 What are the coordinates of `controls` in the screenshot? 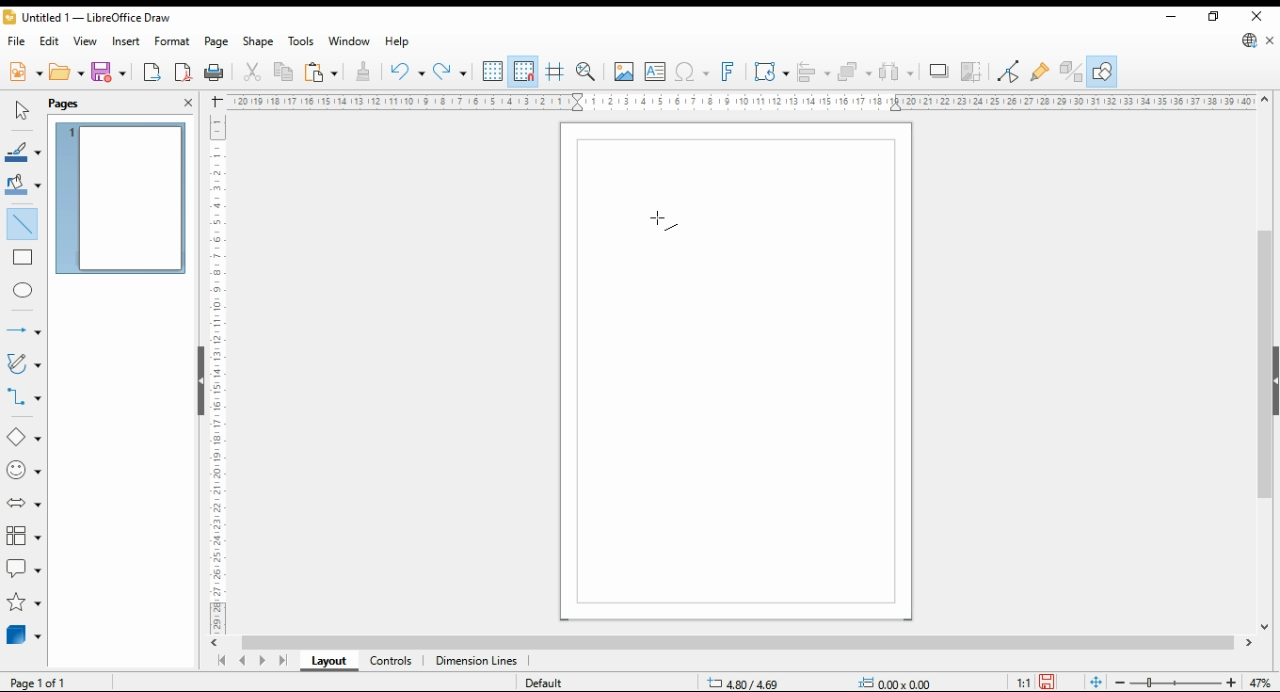 It's located at (390, 662).